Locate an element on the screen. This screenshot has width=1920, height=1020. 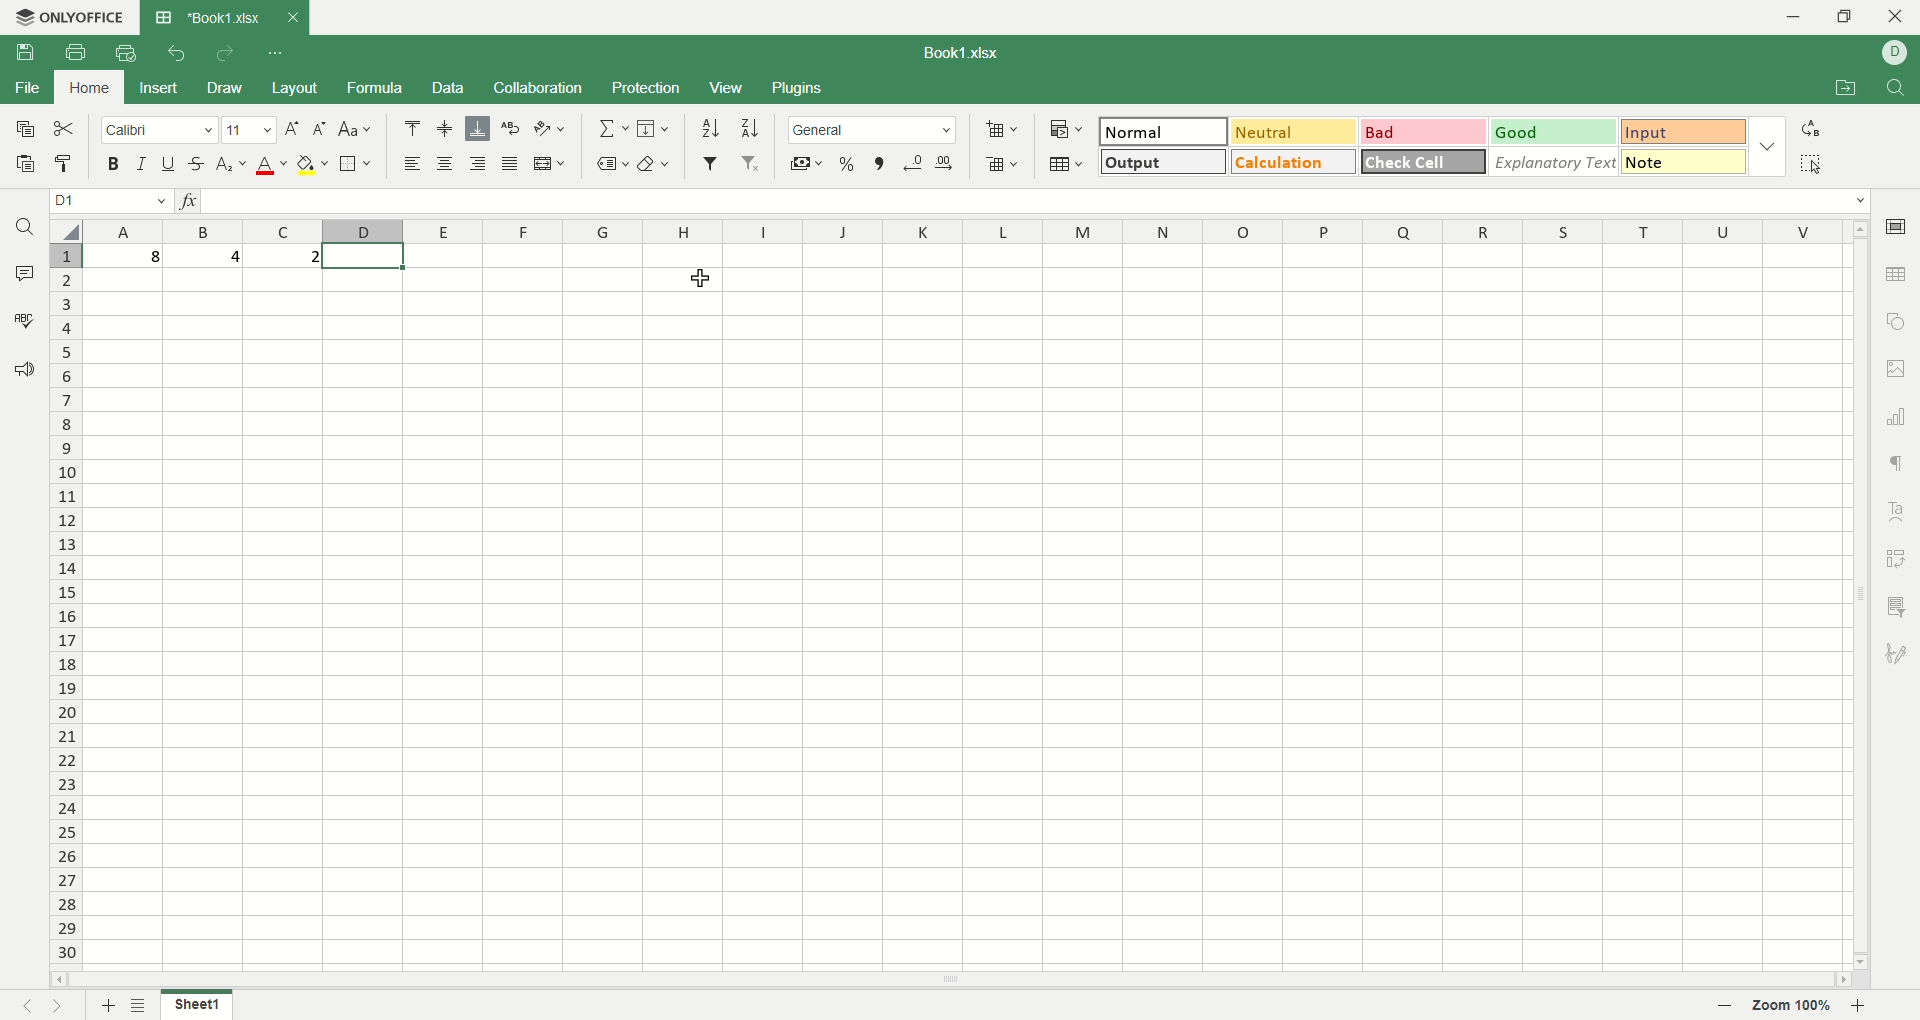
paste is located at coordinates (25, 162).